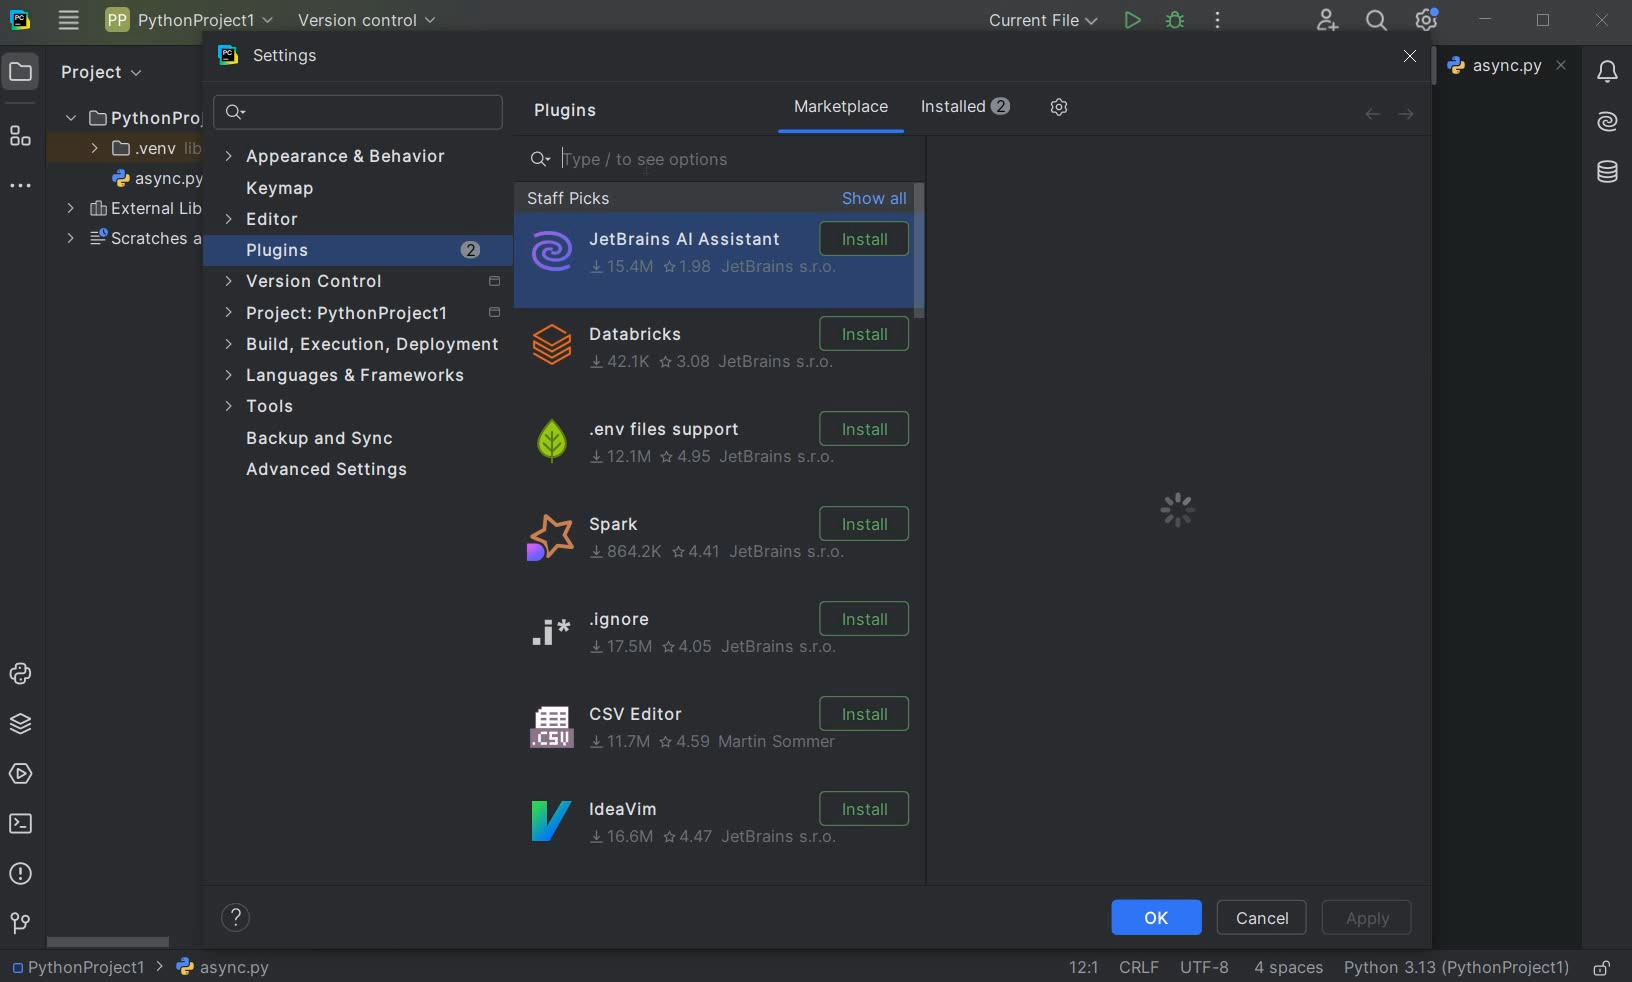  Describe the element at coordinates (842, 107) in the screenshot. I see `marketplace` at that location.